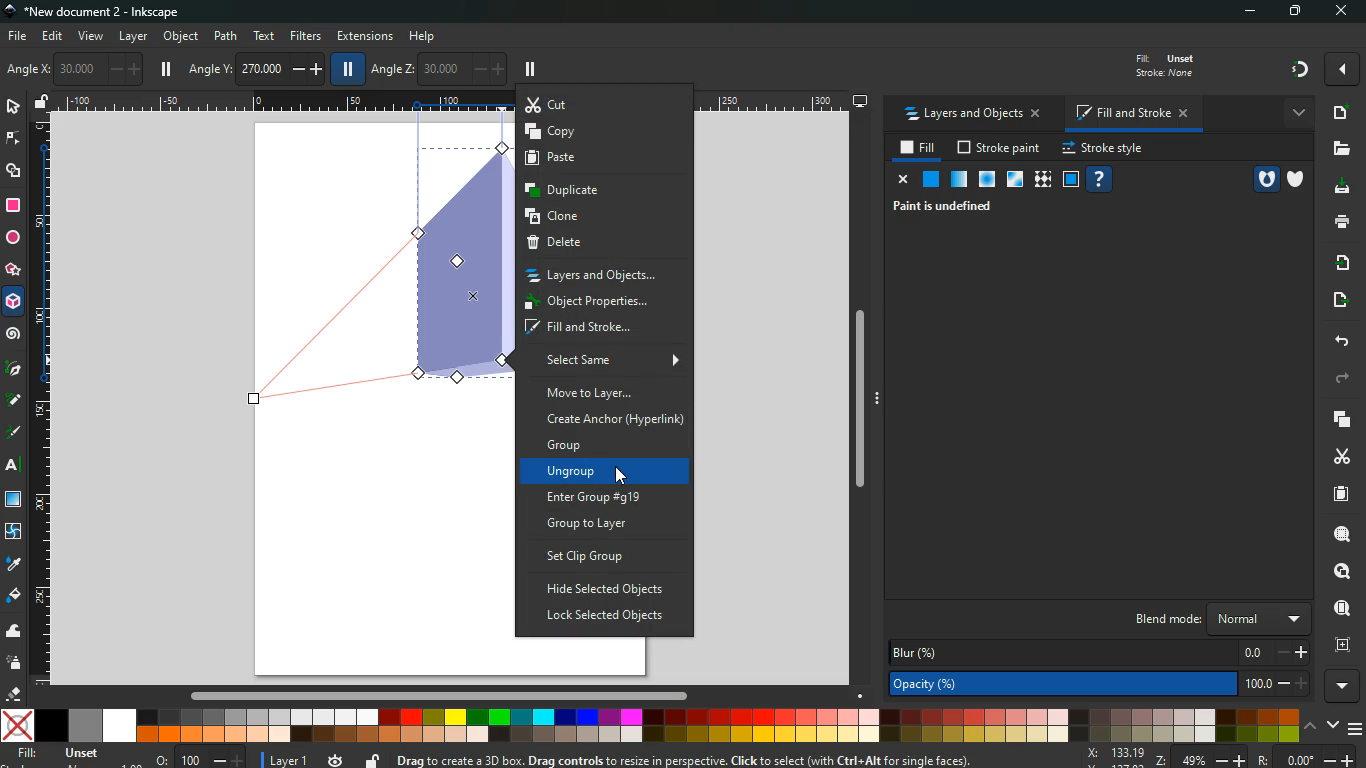  What do you see at coordinates (14, 434) in the screenshot?
I see `highlight` at bounding box center [14, 434].